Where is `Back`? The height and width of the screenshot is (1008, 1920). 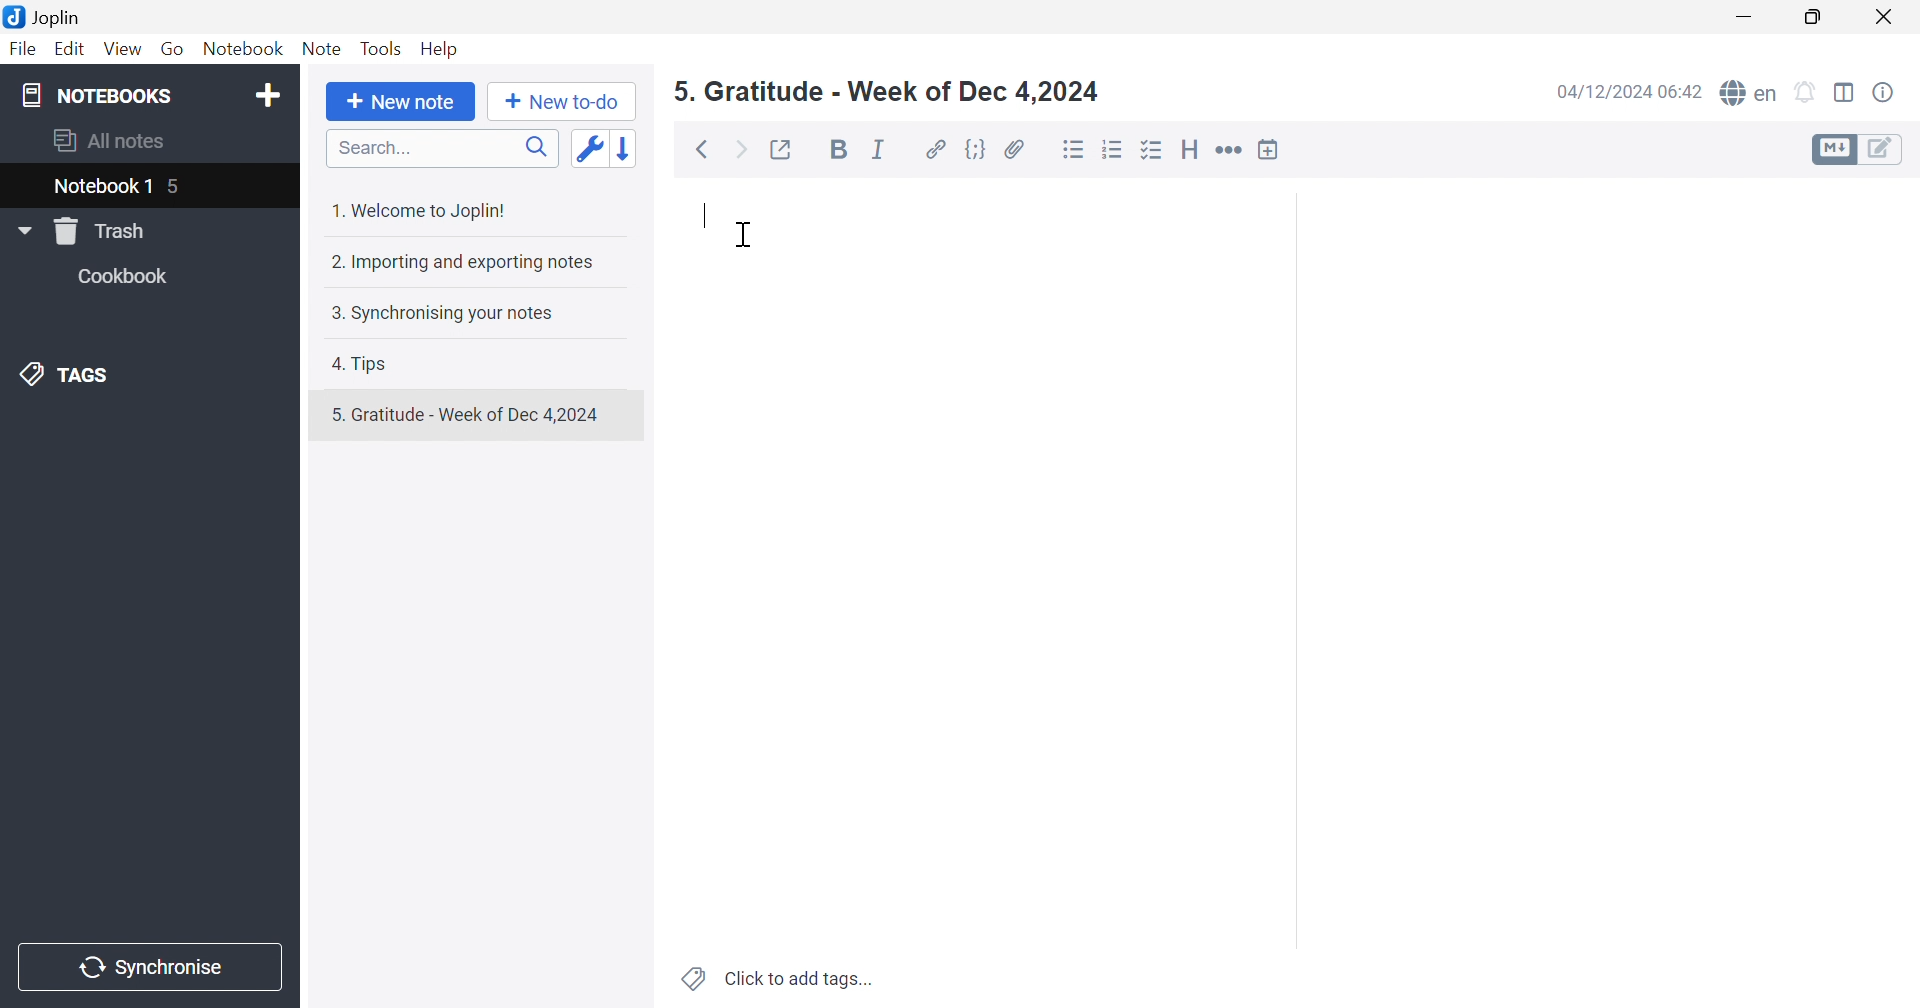 Back is located at coordinates (700, 150).